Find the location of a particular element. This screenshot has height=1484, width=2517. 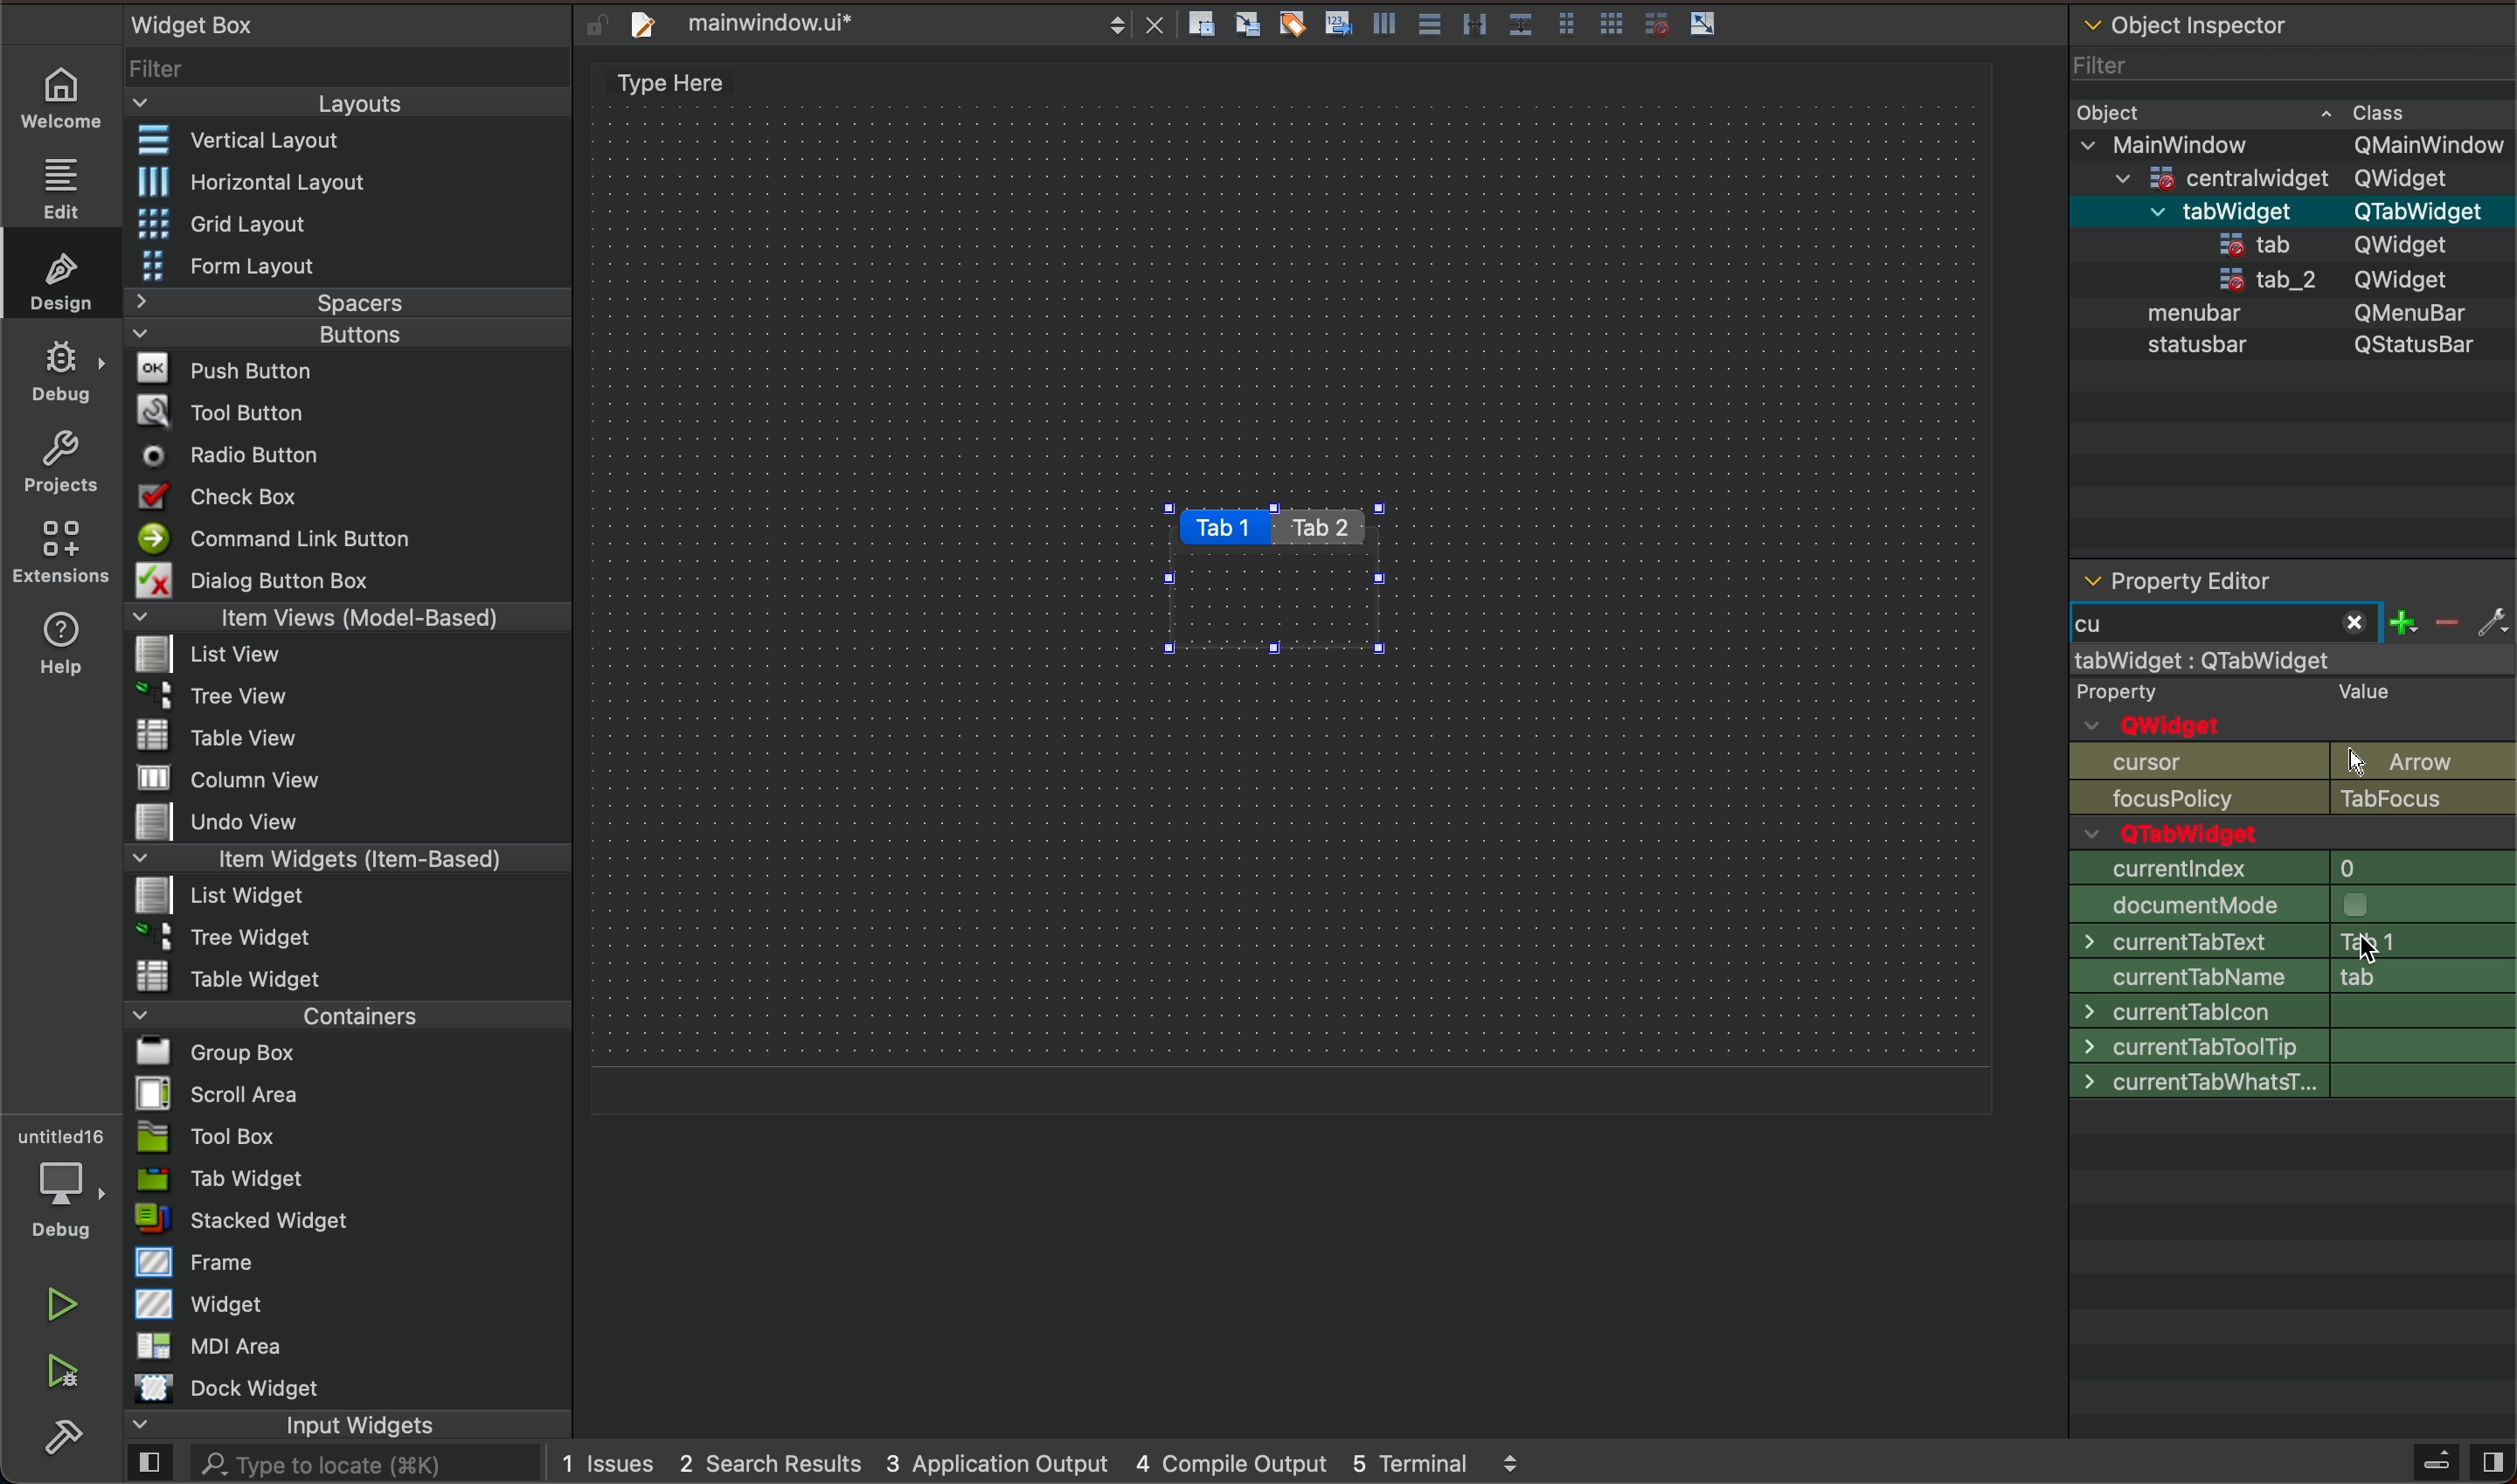

 Tree View is located at coordinates (216, 693).